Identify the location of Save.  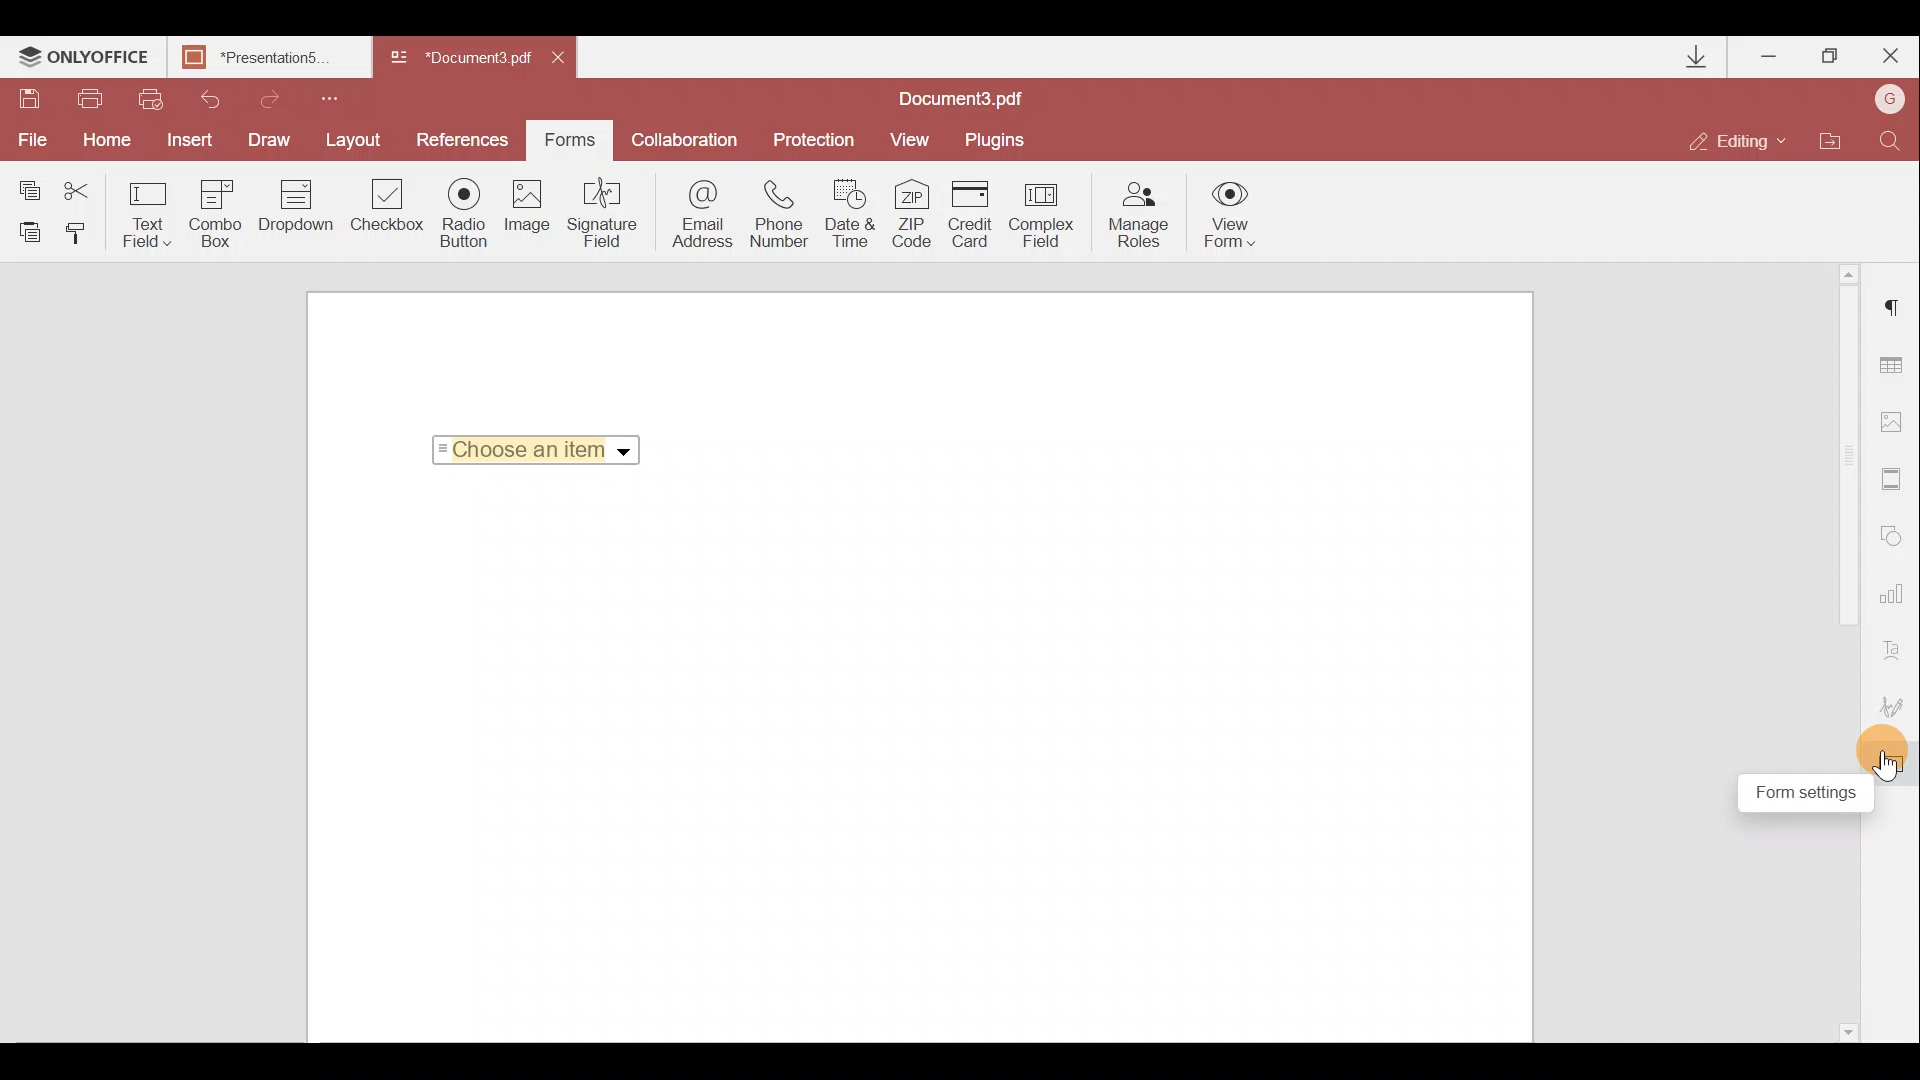
(28, 101).